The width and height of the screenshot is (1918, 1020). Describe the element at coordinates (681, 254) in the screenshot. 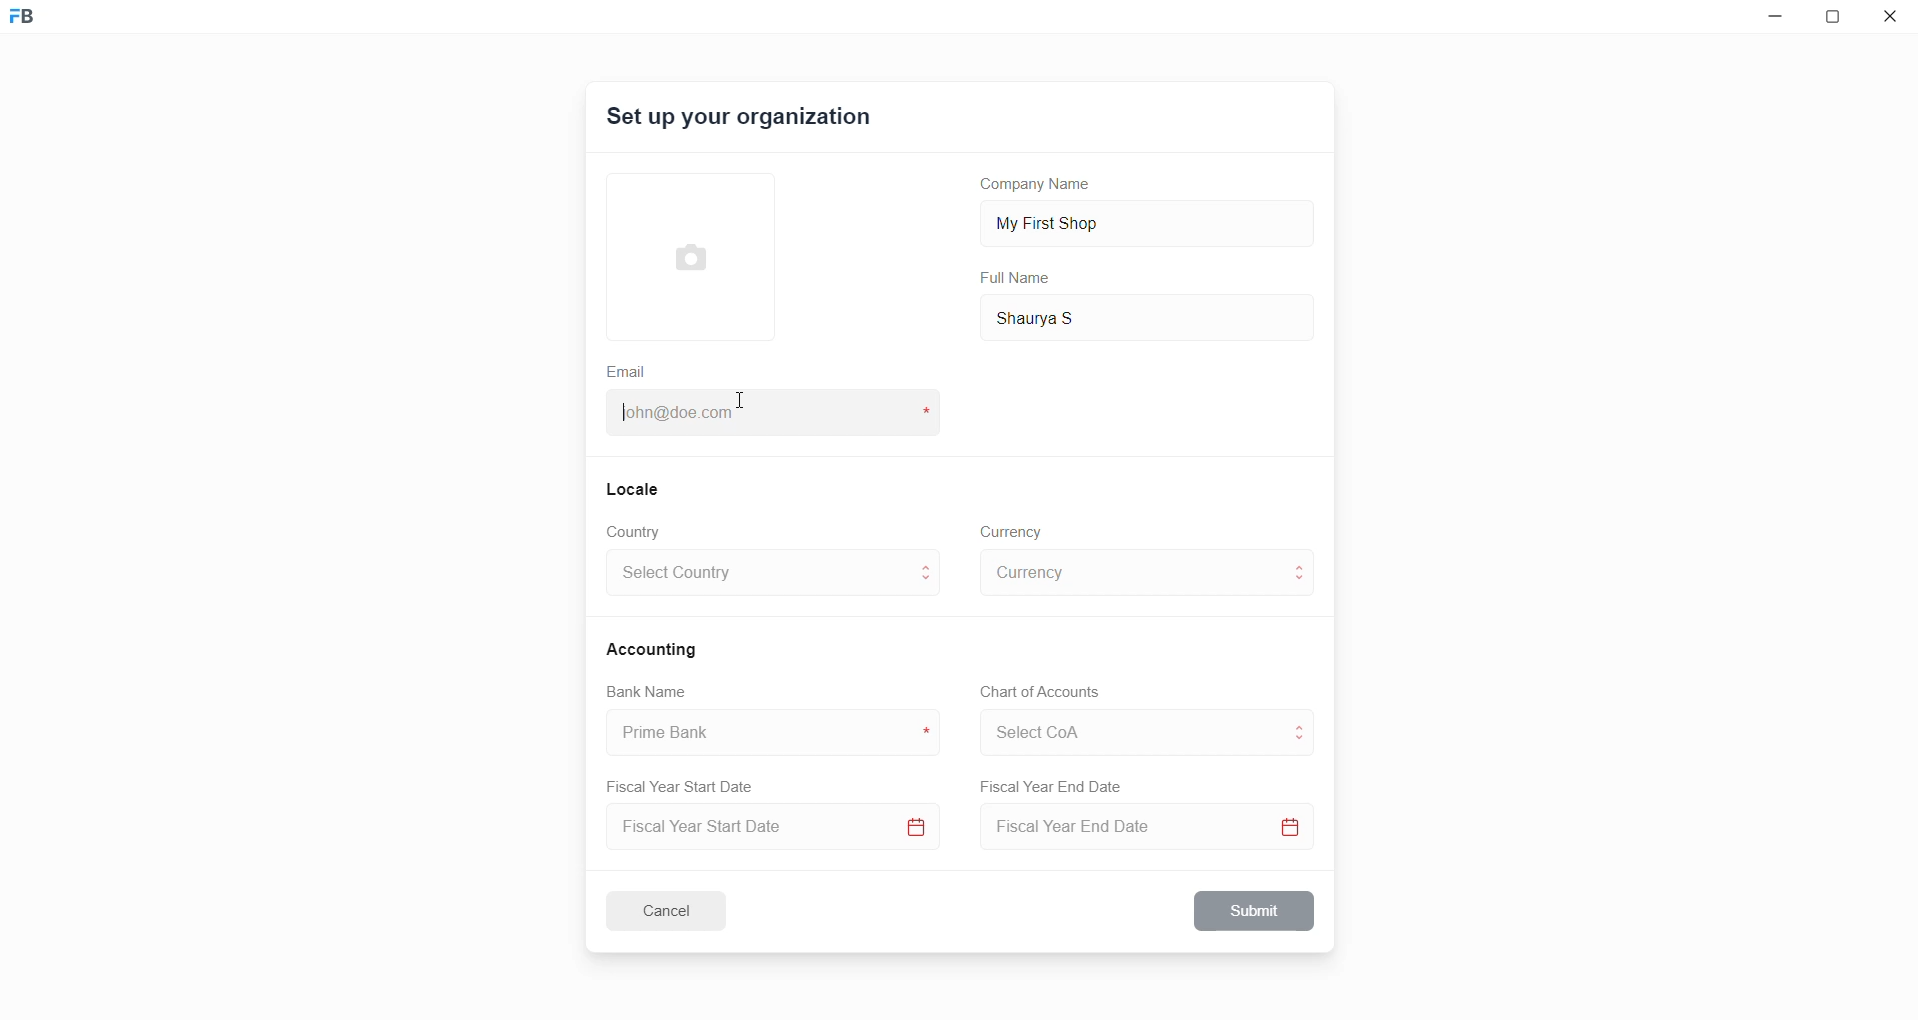

I see `select Profile picture` at that location.